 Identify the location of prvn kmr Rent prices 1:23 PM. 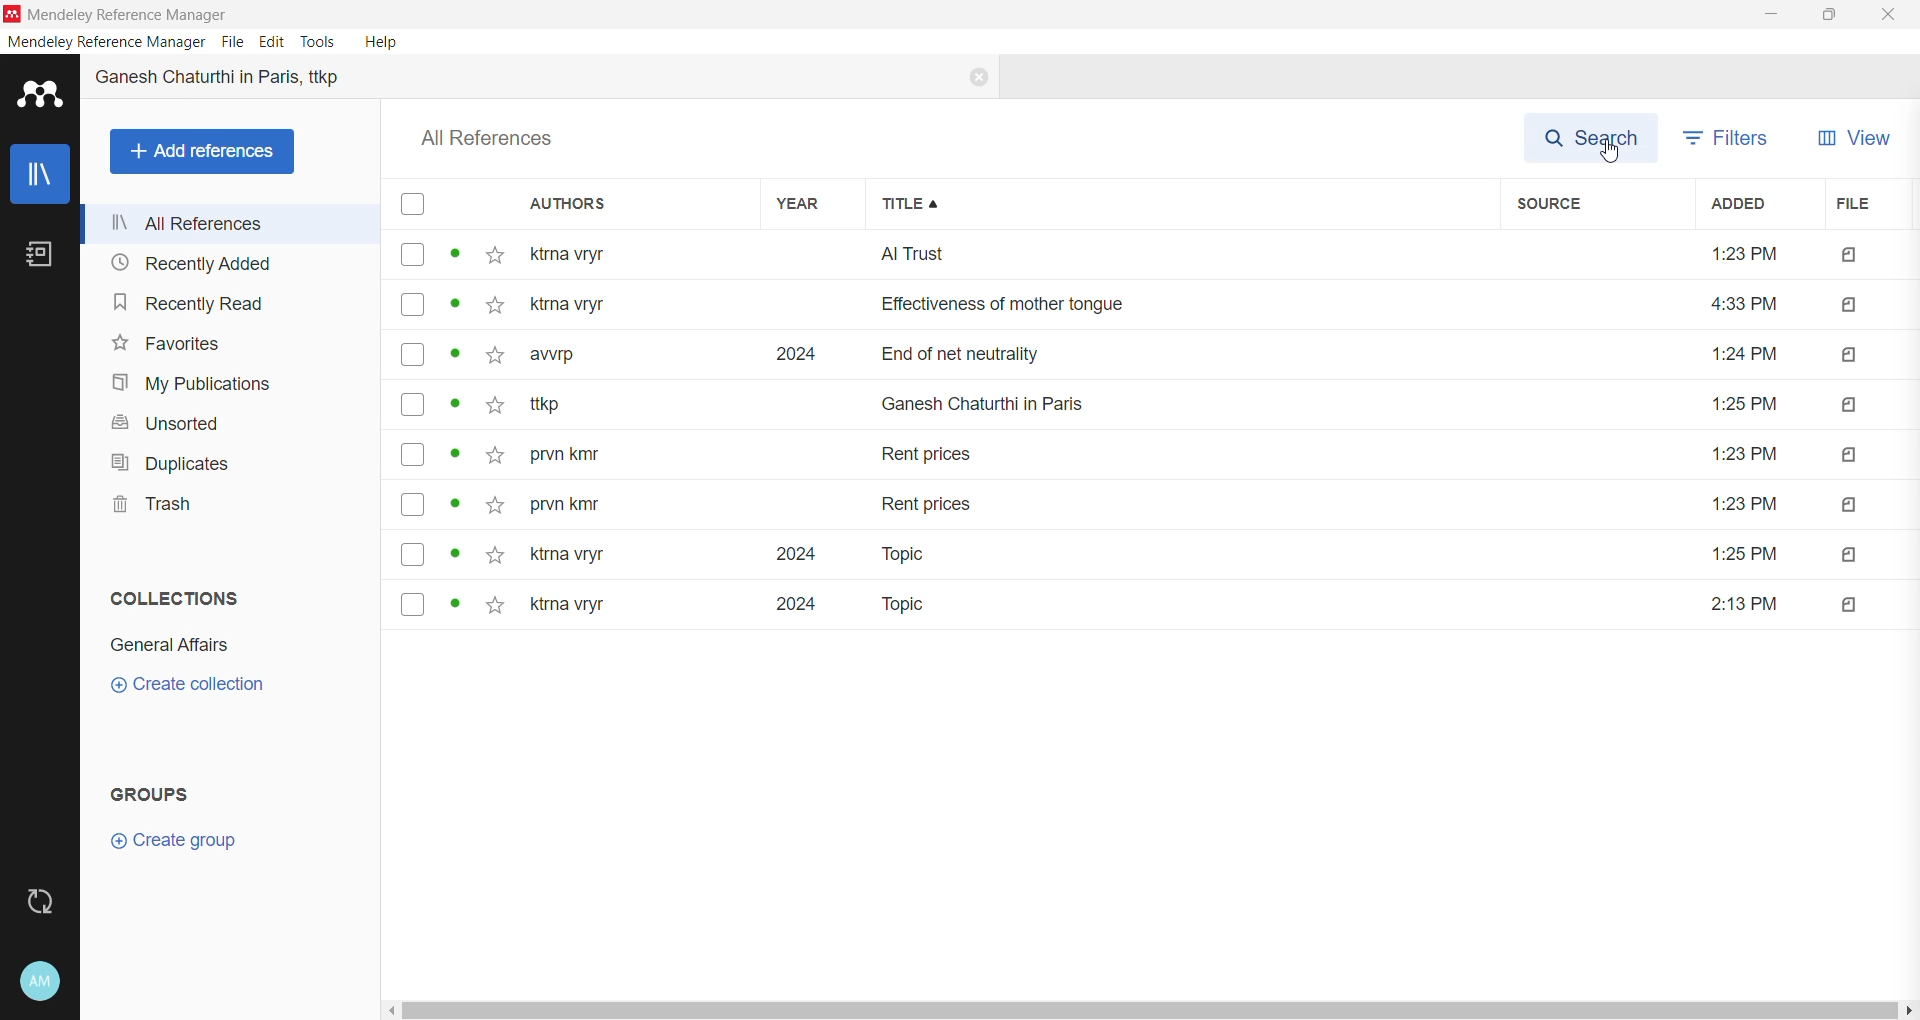
(1155, 458).